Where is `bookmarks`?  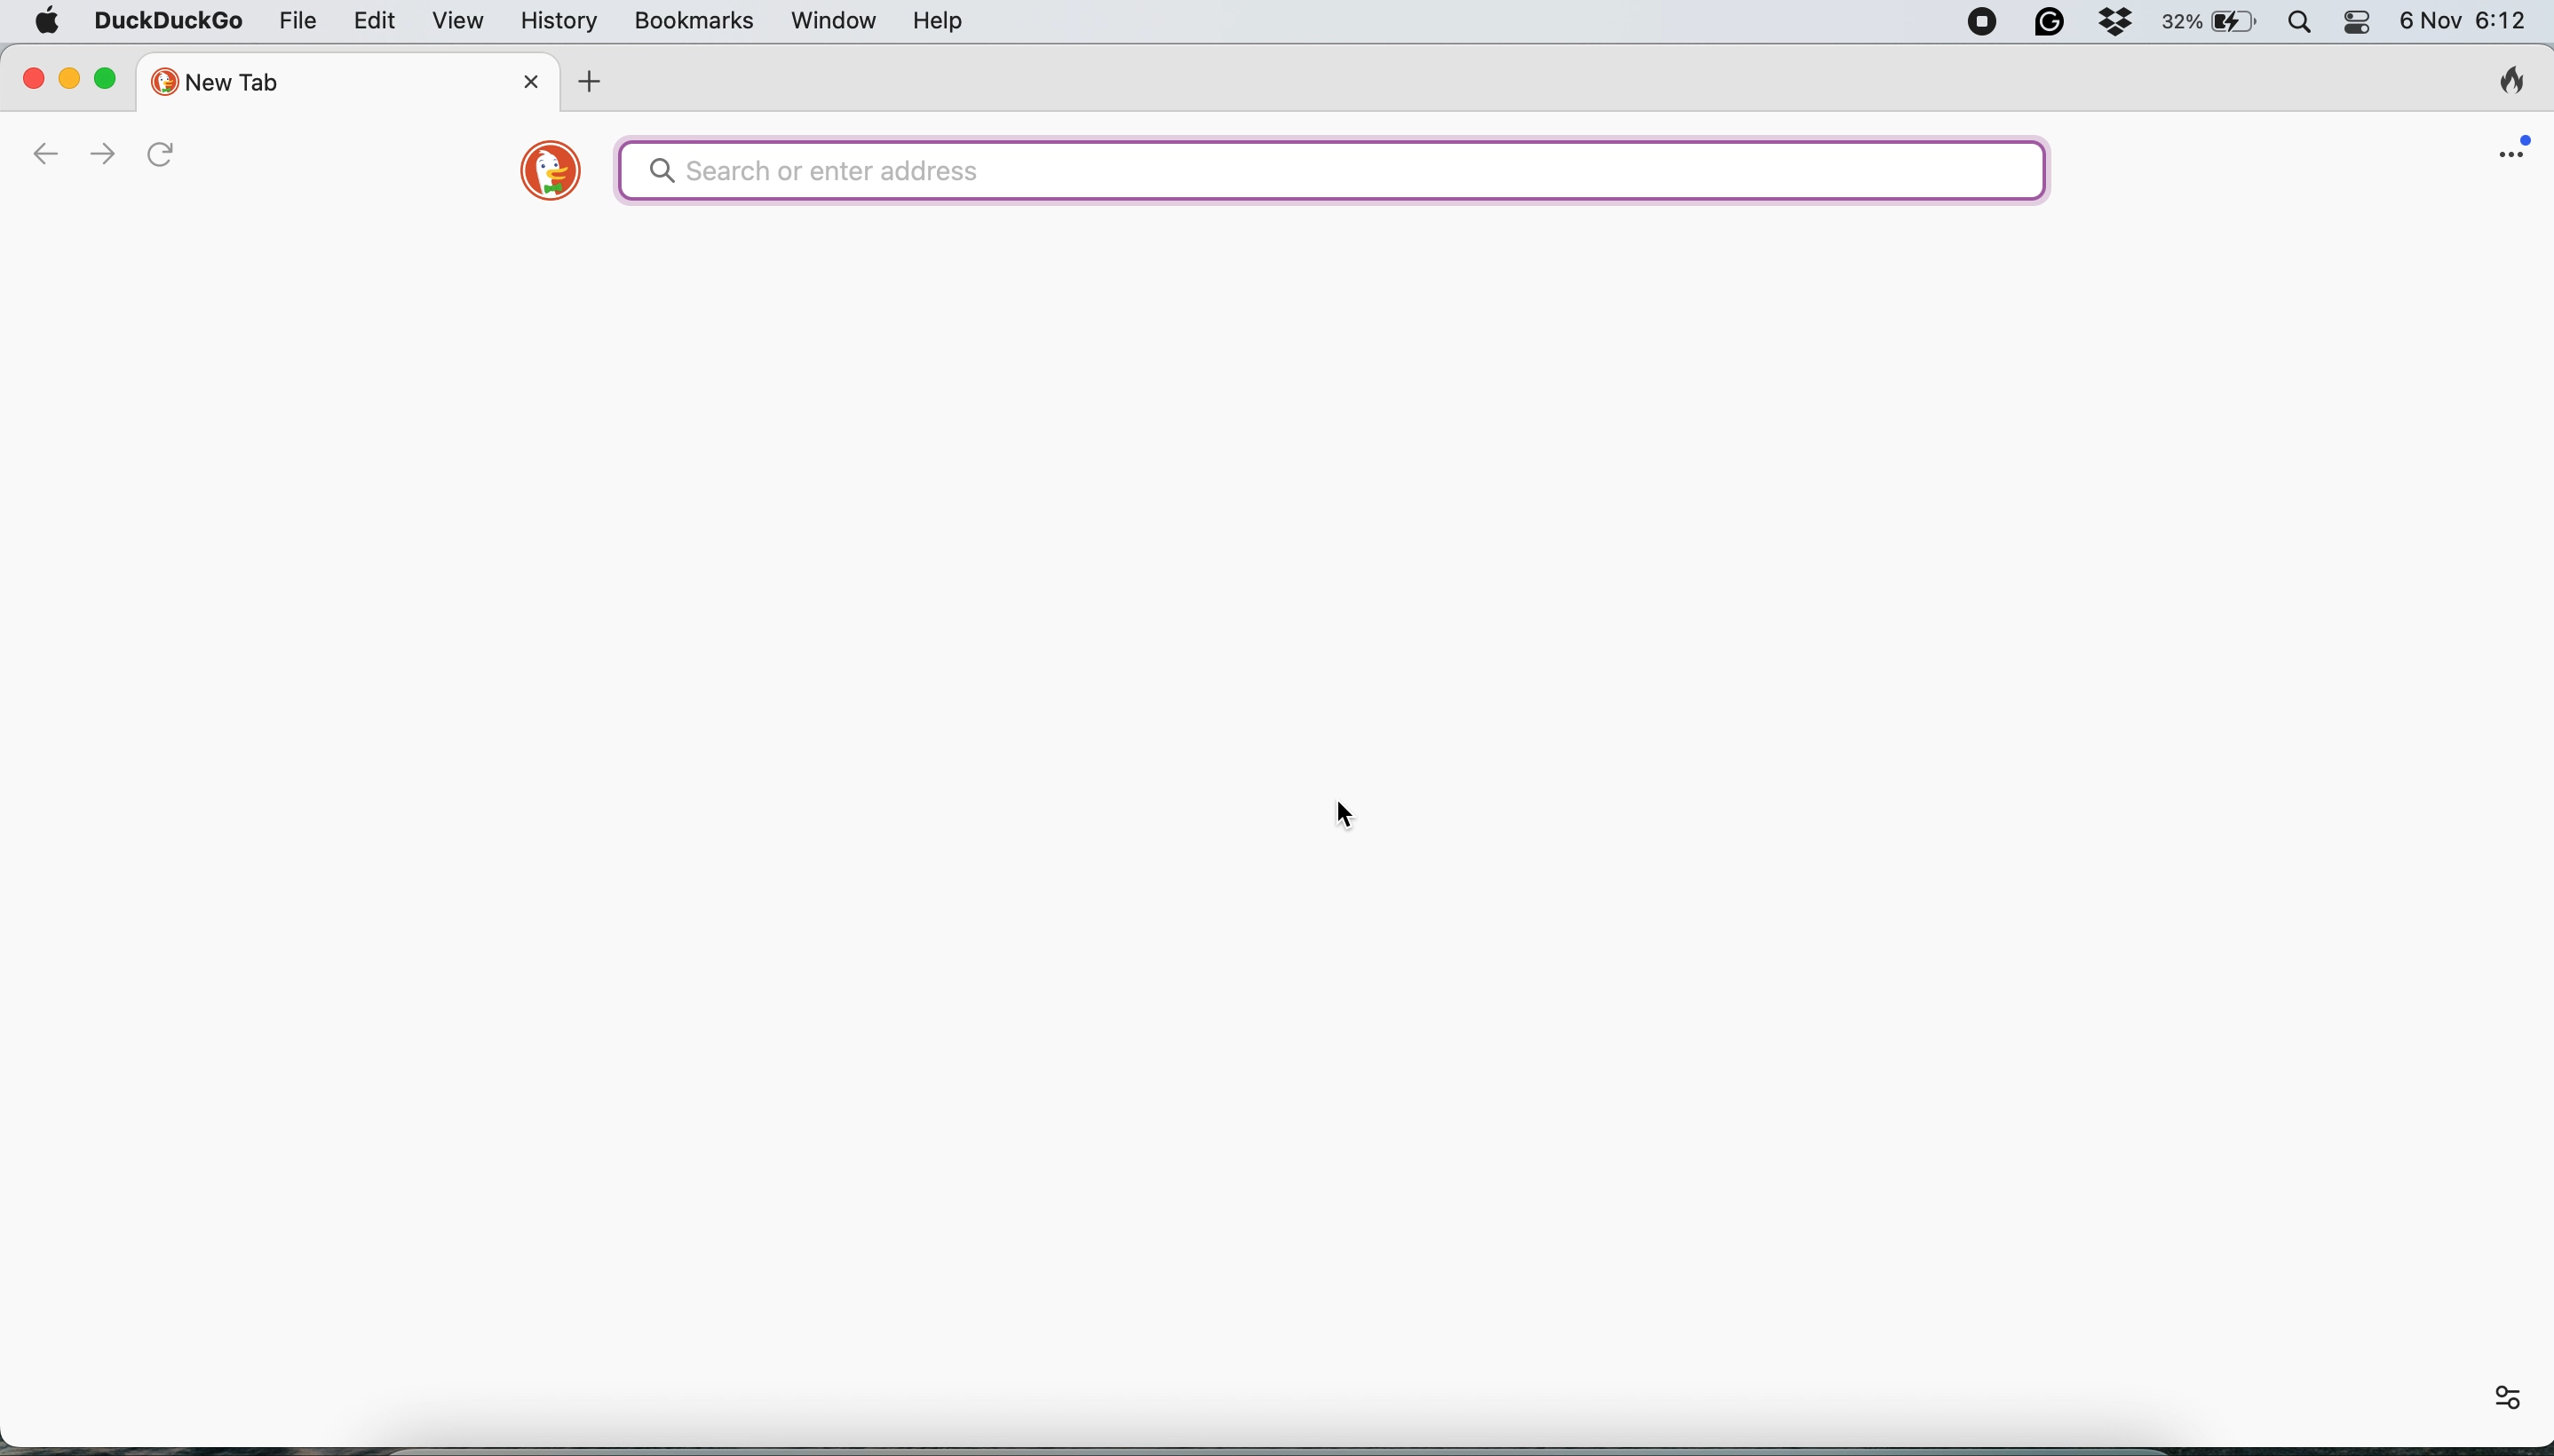
bookmarks is located at coordinates (695, 22).